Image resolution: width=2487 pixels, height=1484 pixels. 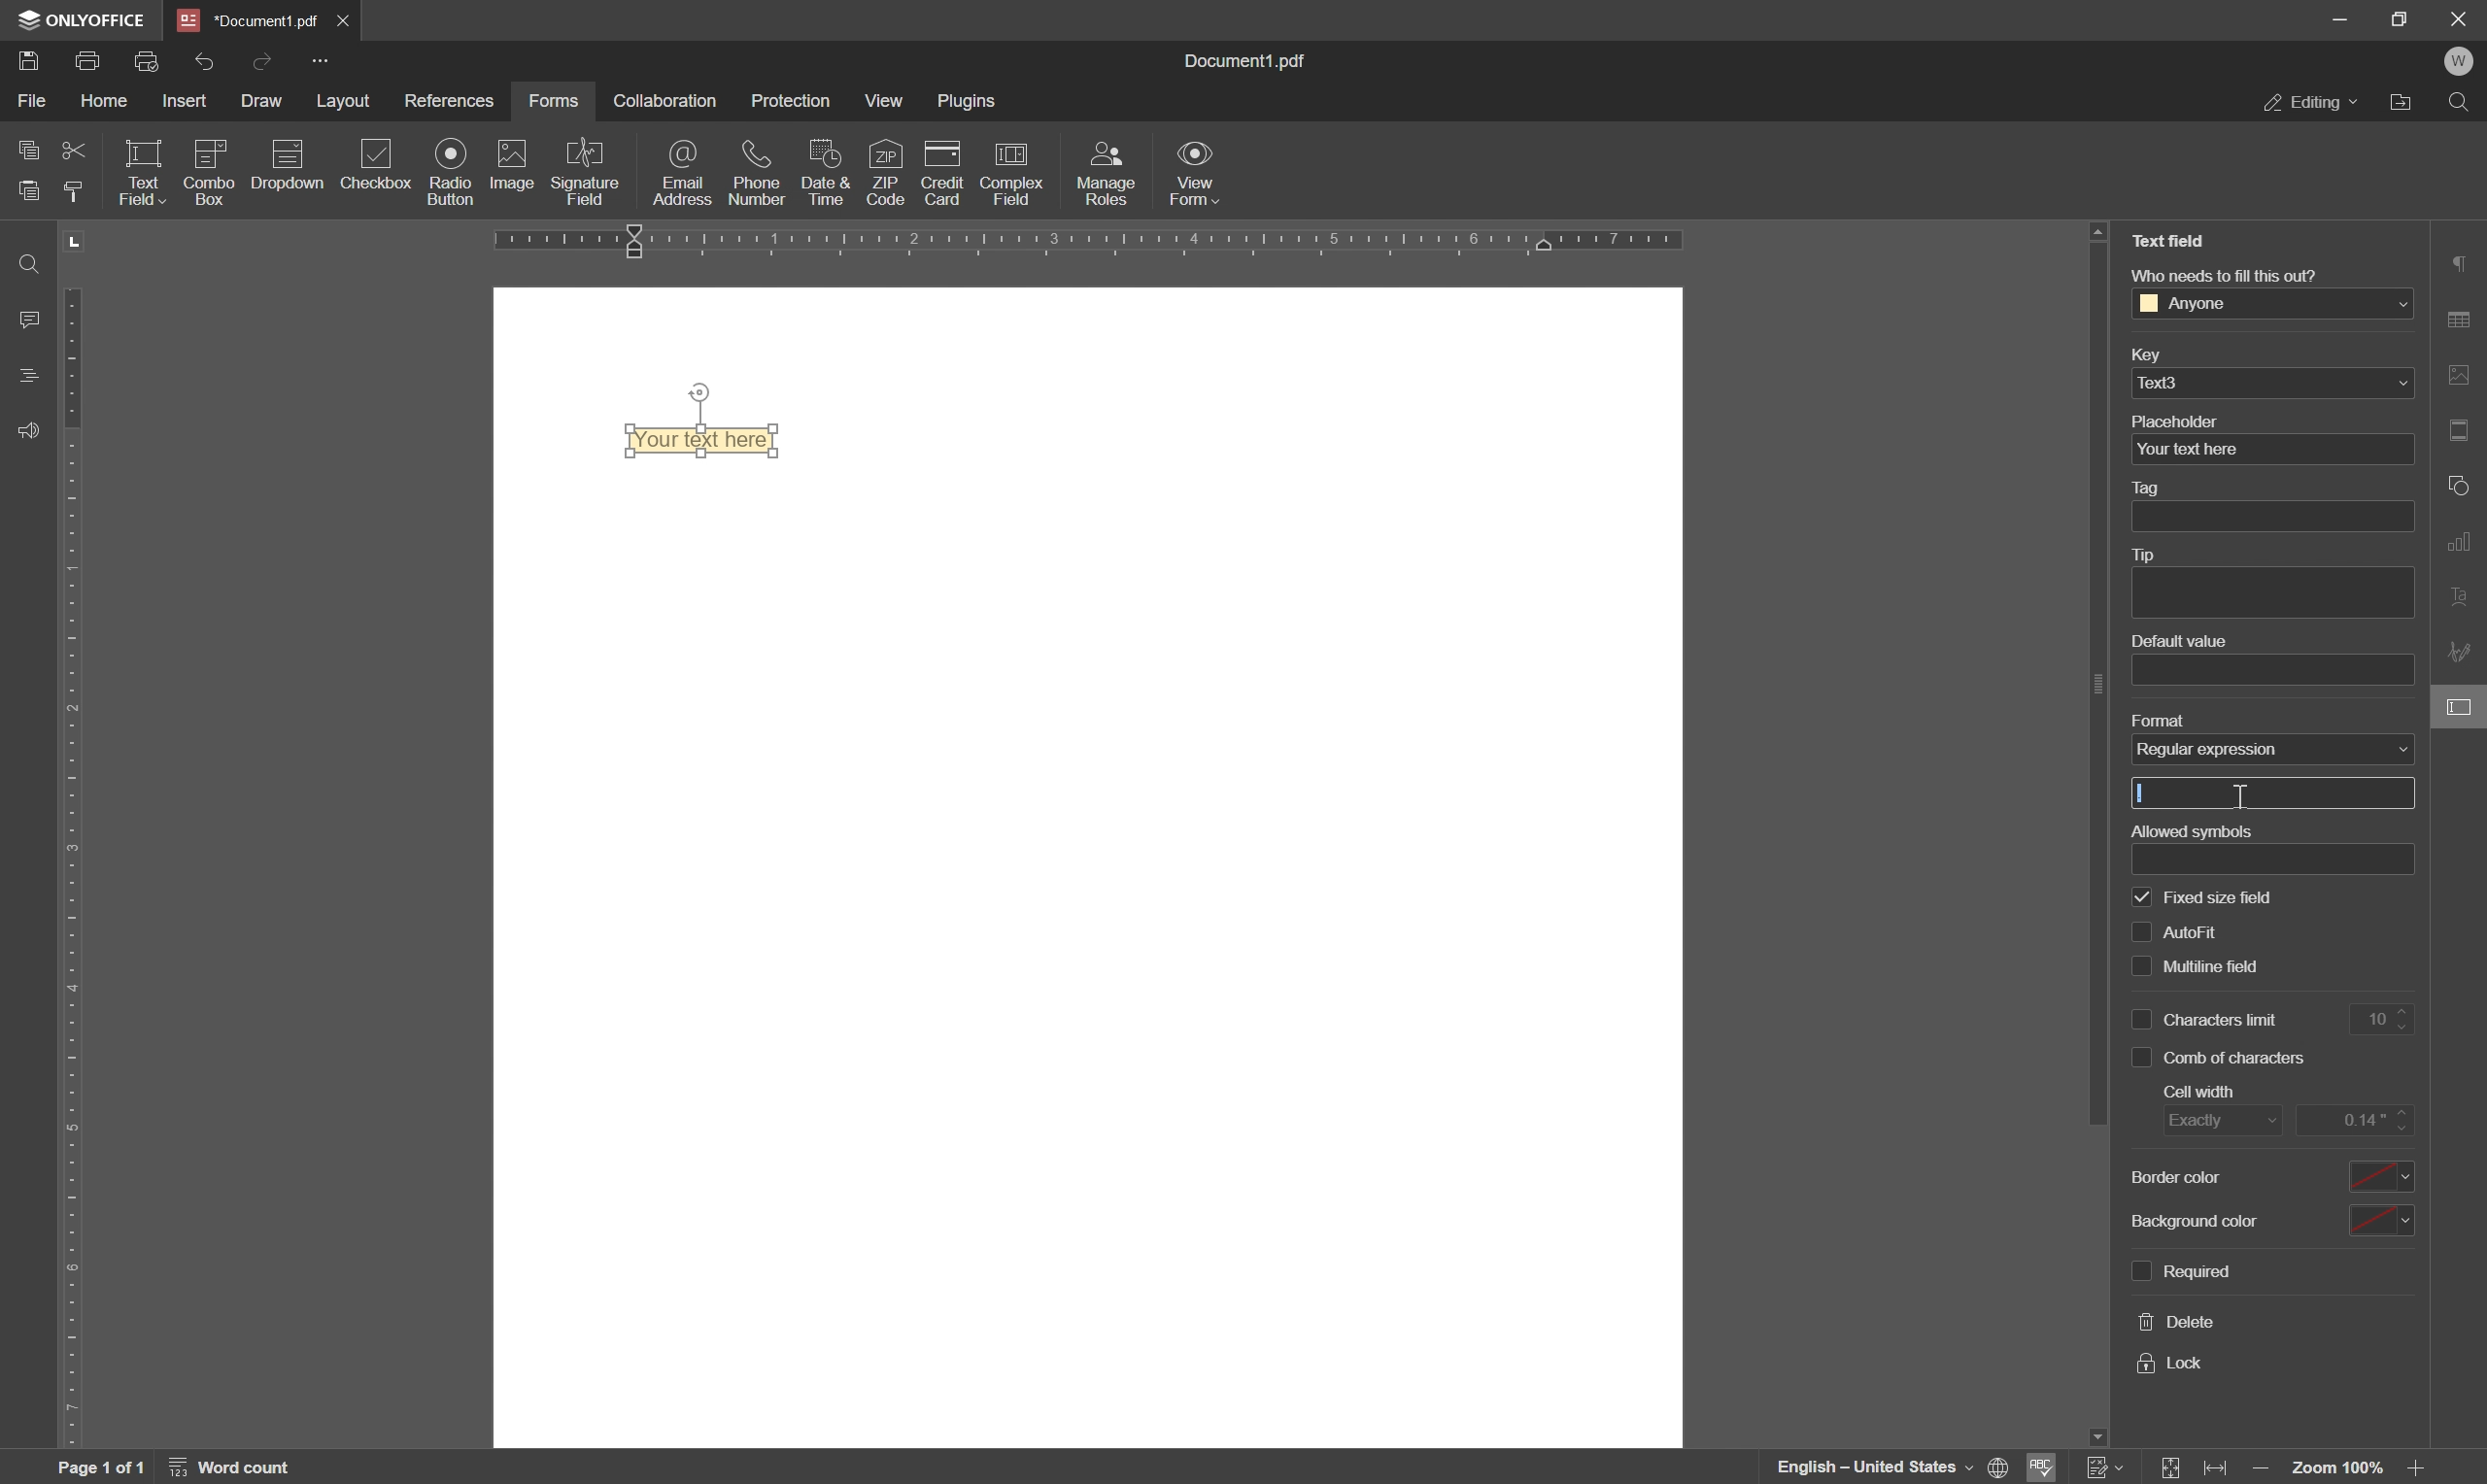 What do you see at coordinates (2240, 1059) in the screenshot?
I see `comb of characters` at bounding box center [2240, 1059].